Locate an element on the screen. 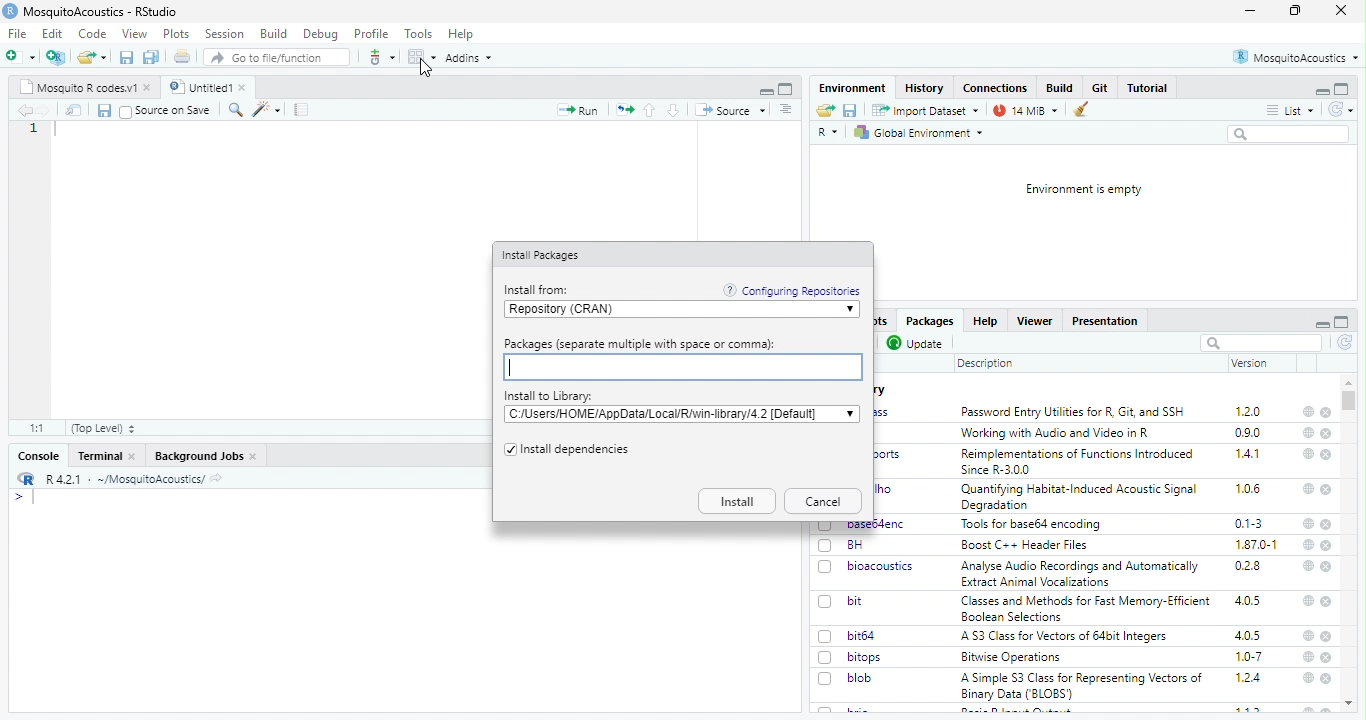  checkbox is located at coordinates (826, 568).